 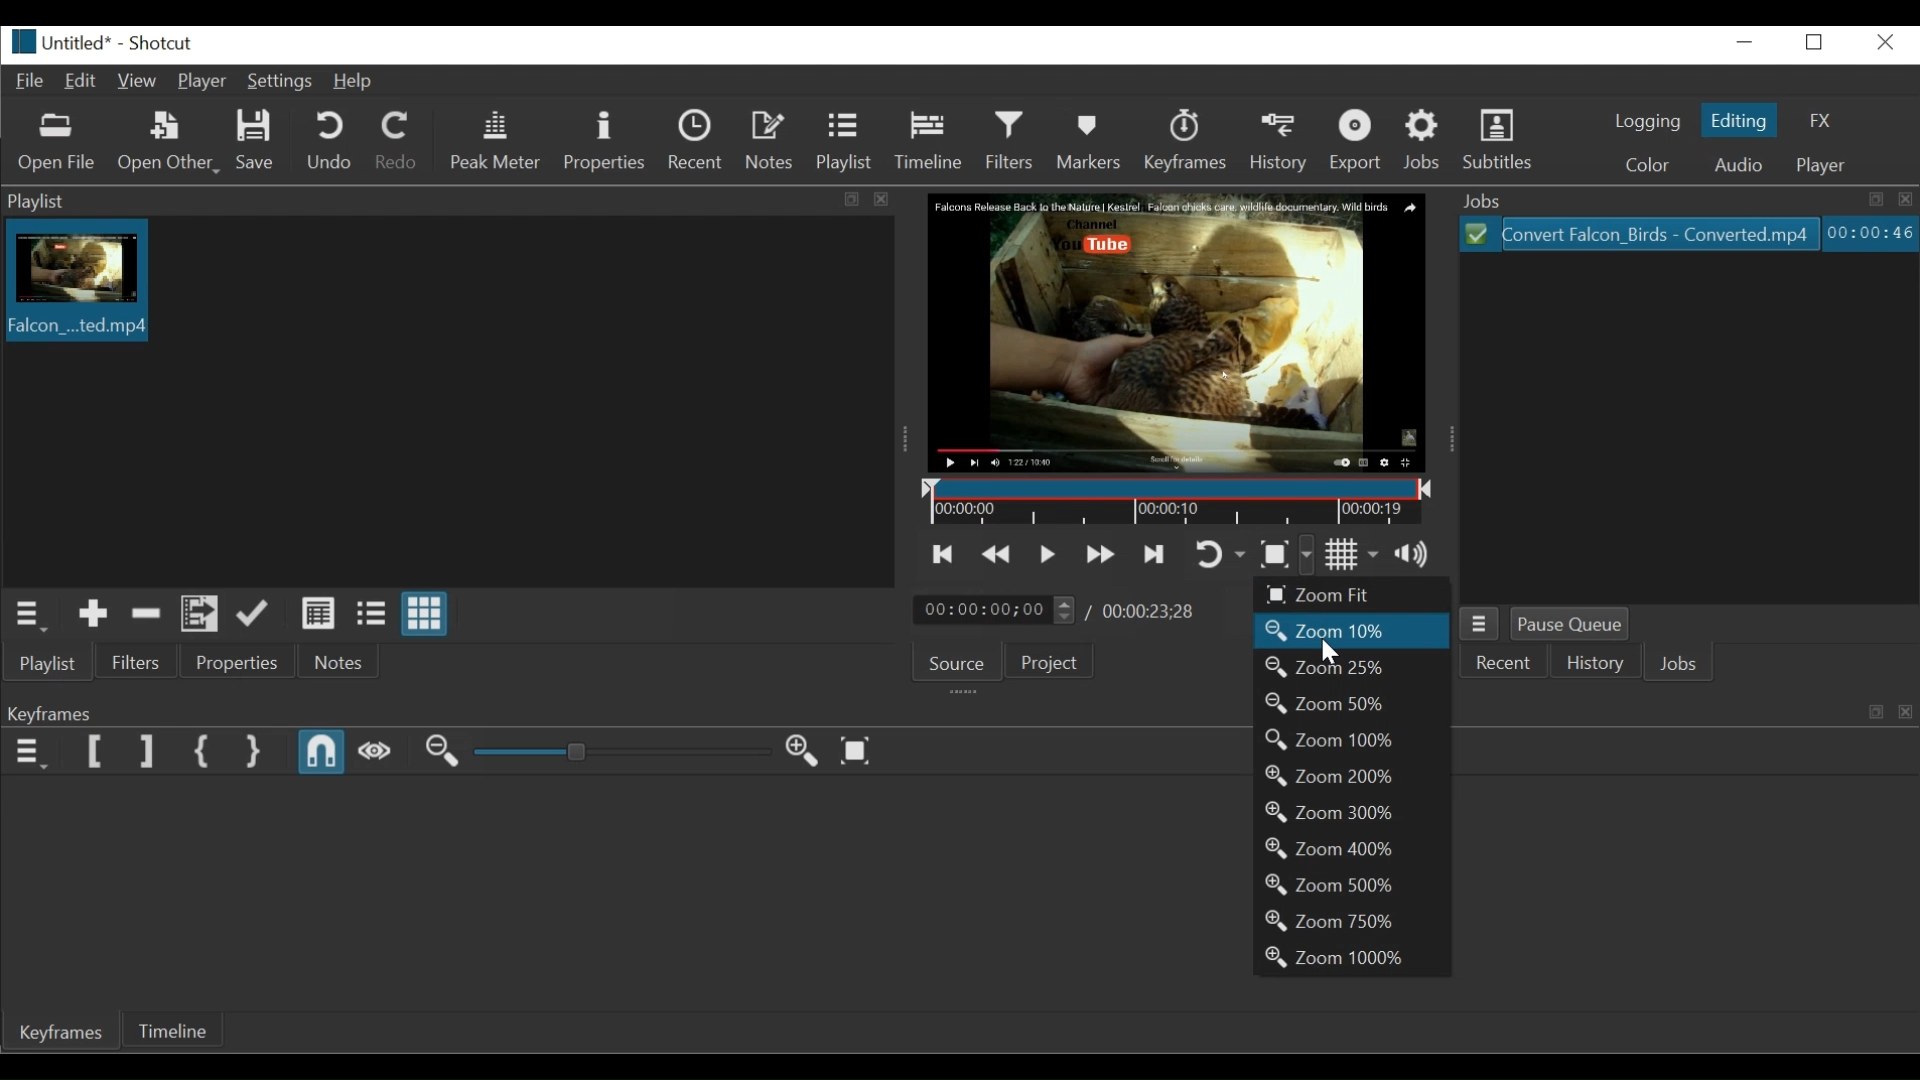 I want to click on Total Duration, so click(x=1145, y=611).